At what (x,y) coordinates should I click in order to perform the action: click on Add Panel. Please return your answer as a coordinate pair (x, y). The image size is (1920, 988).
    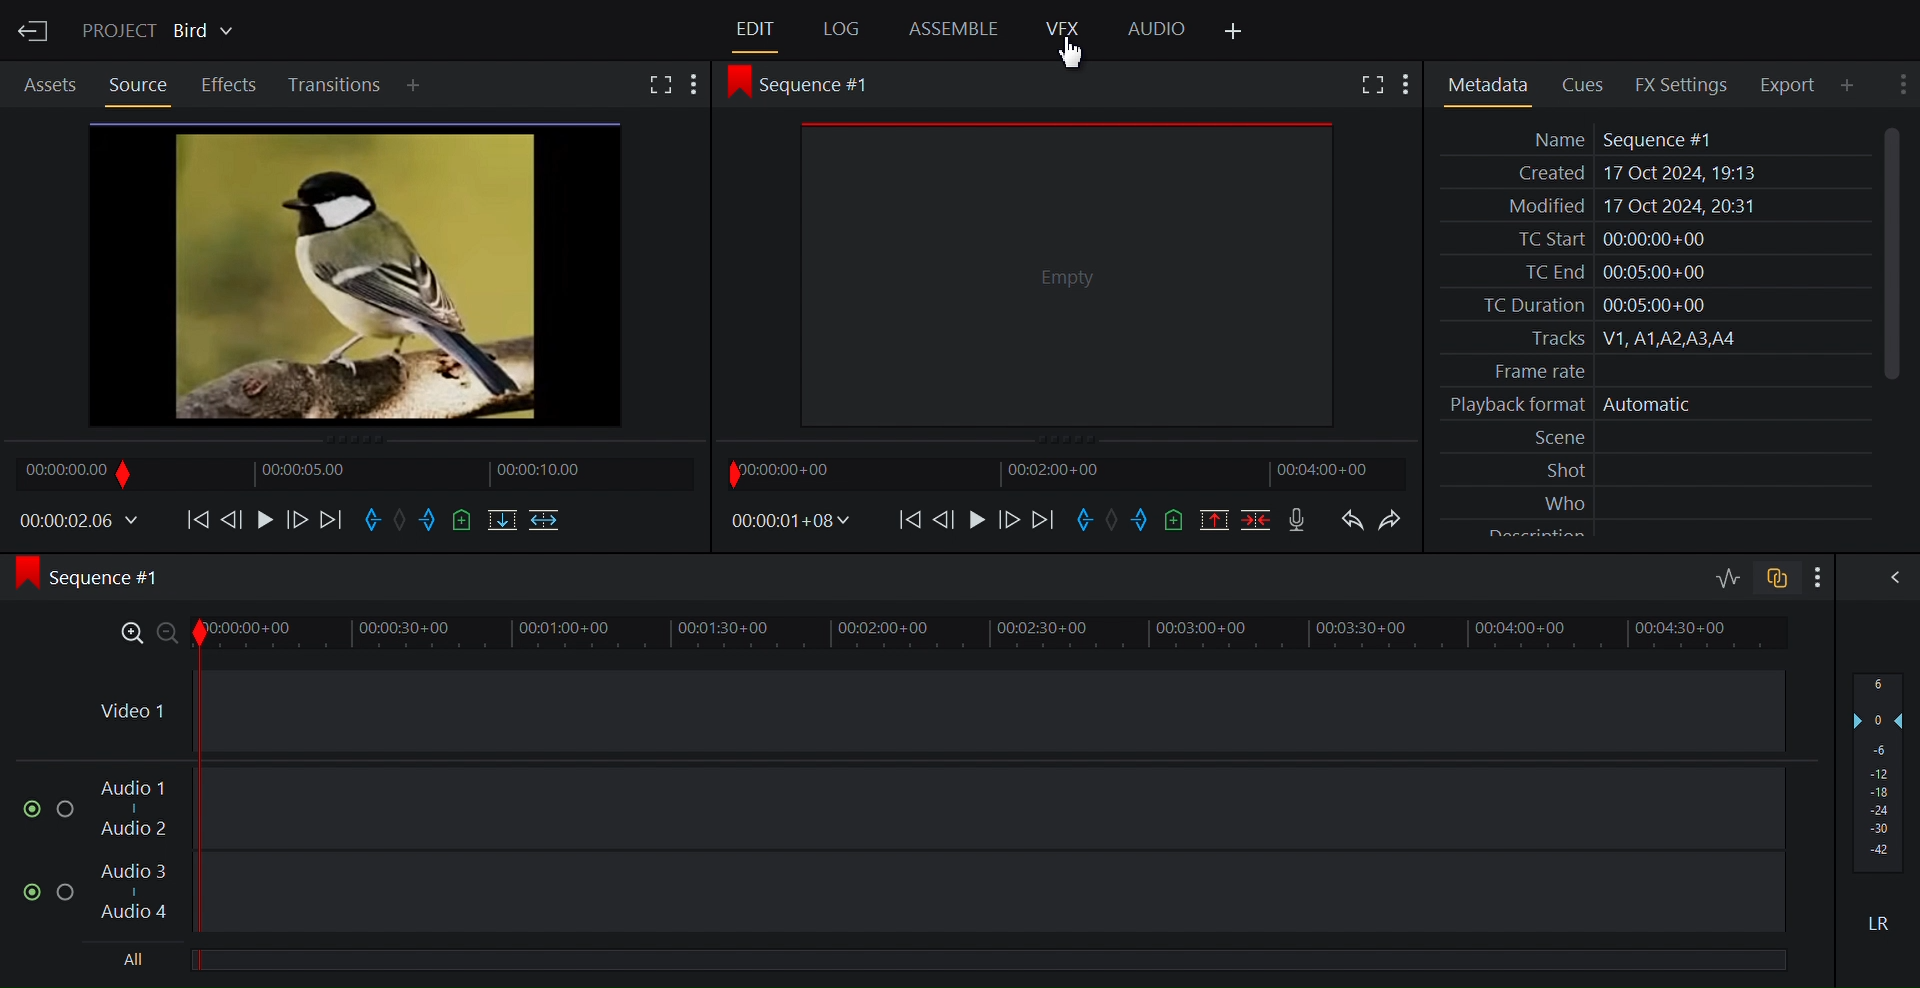
    Looking at the image, I should click on (1851, 83).